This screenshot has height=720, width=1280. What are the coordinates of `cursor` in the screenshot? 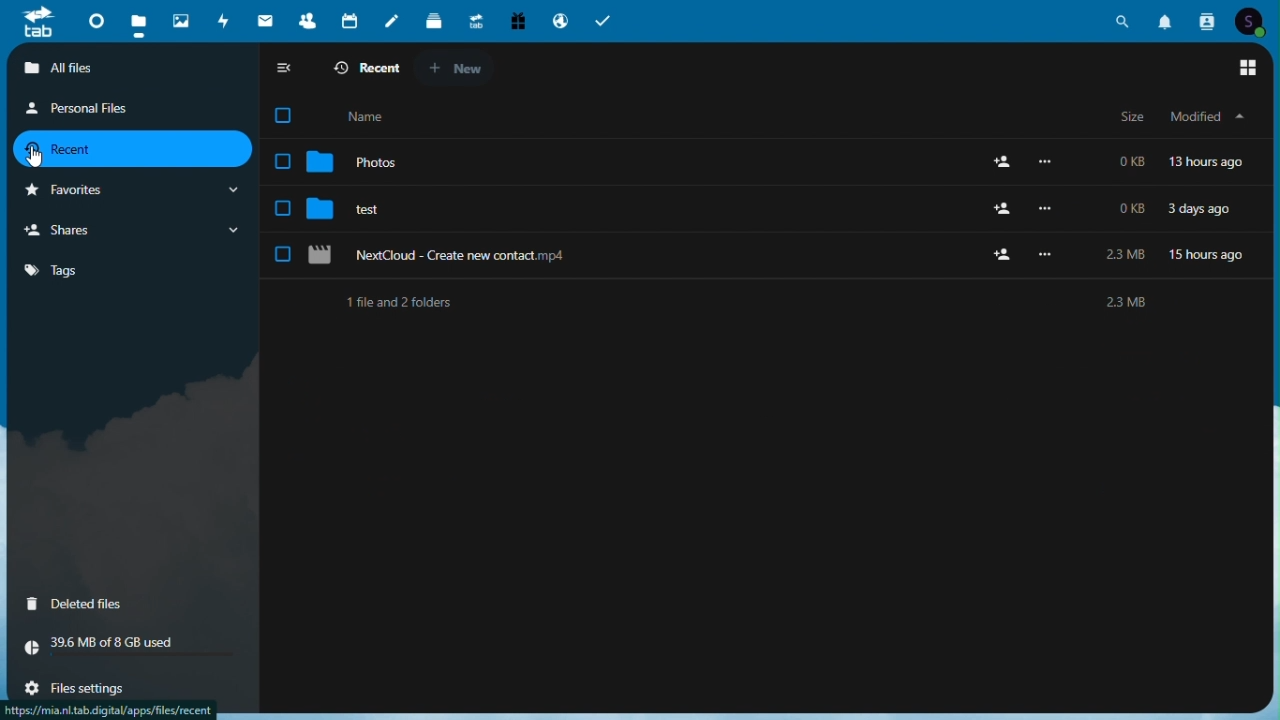 It's located at (36, 158).